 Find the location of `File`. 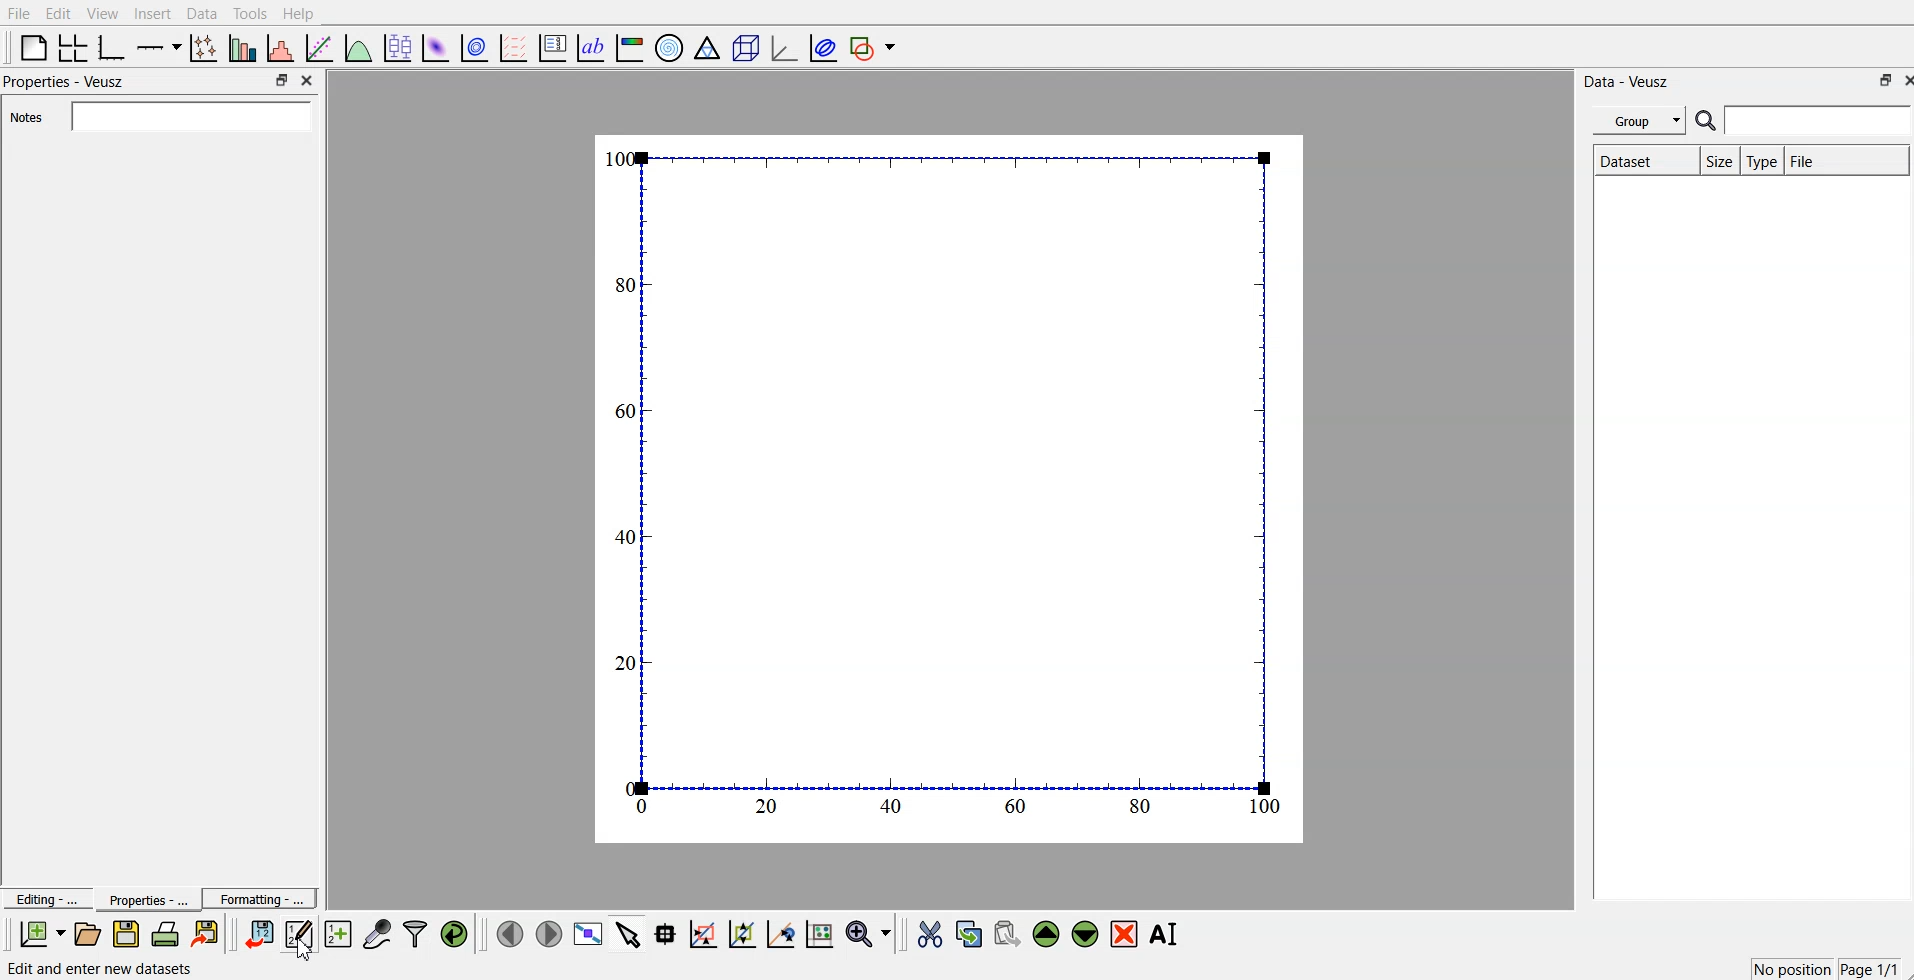

File is located at coordinates (19, 14).